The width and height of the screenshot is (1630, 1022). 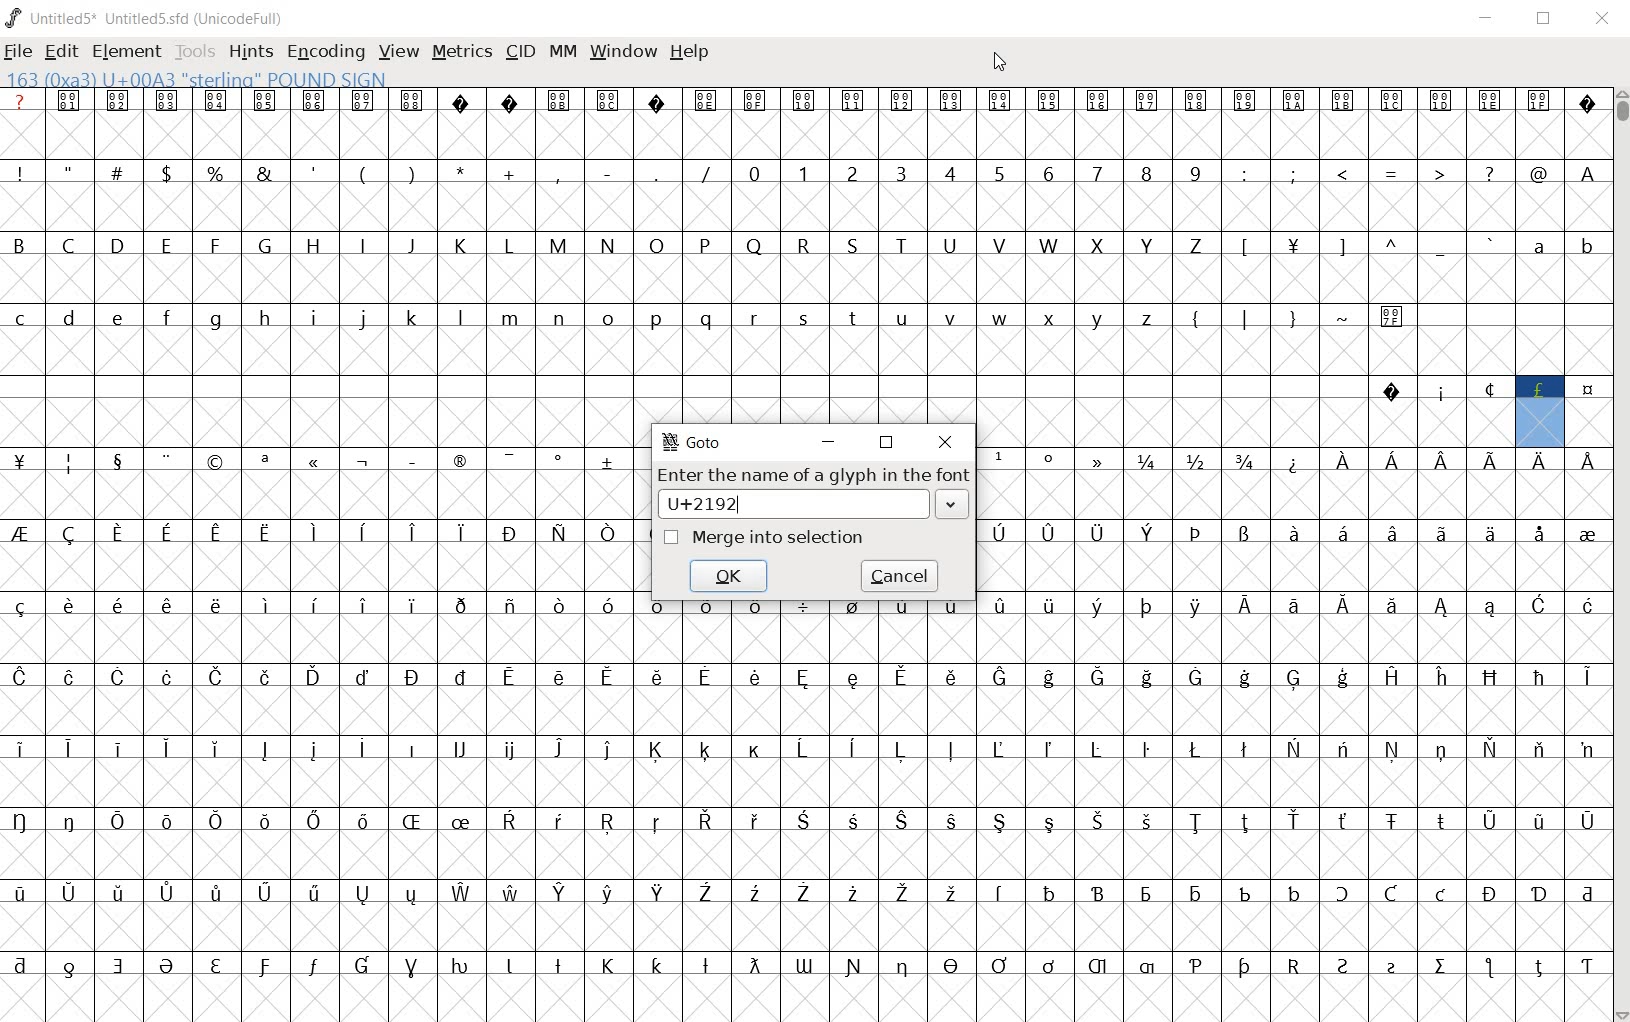 What do you see at coordinates (894, 575) in the screenshot?
I see `cancel` at bounding box center [894, 575].